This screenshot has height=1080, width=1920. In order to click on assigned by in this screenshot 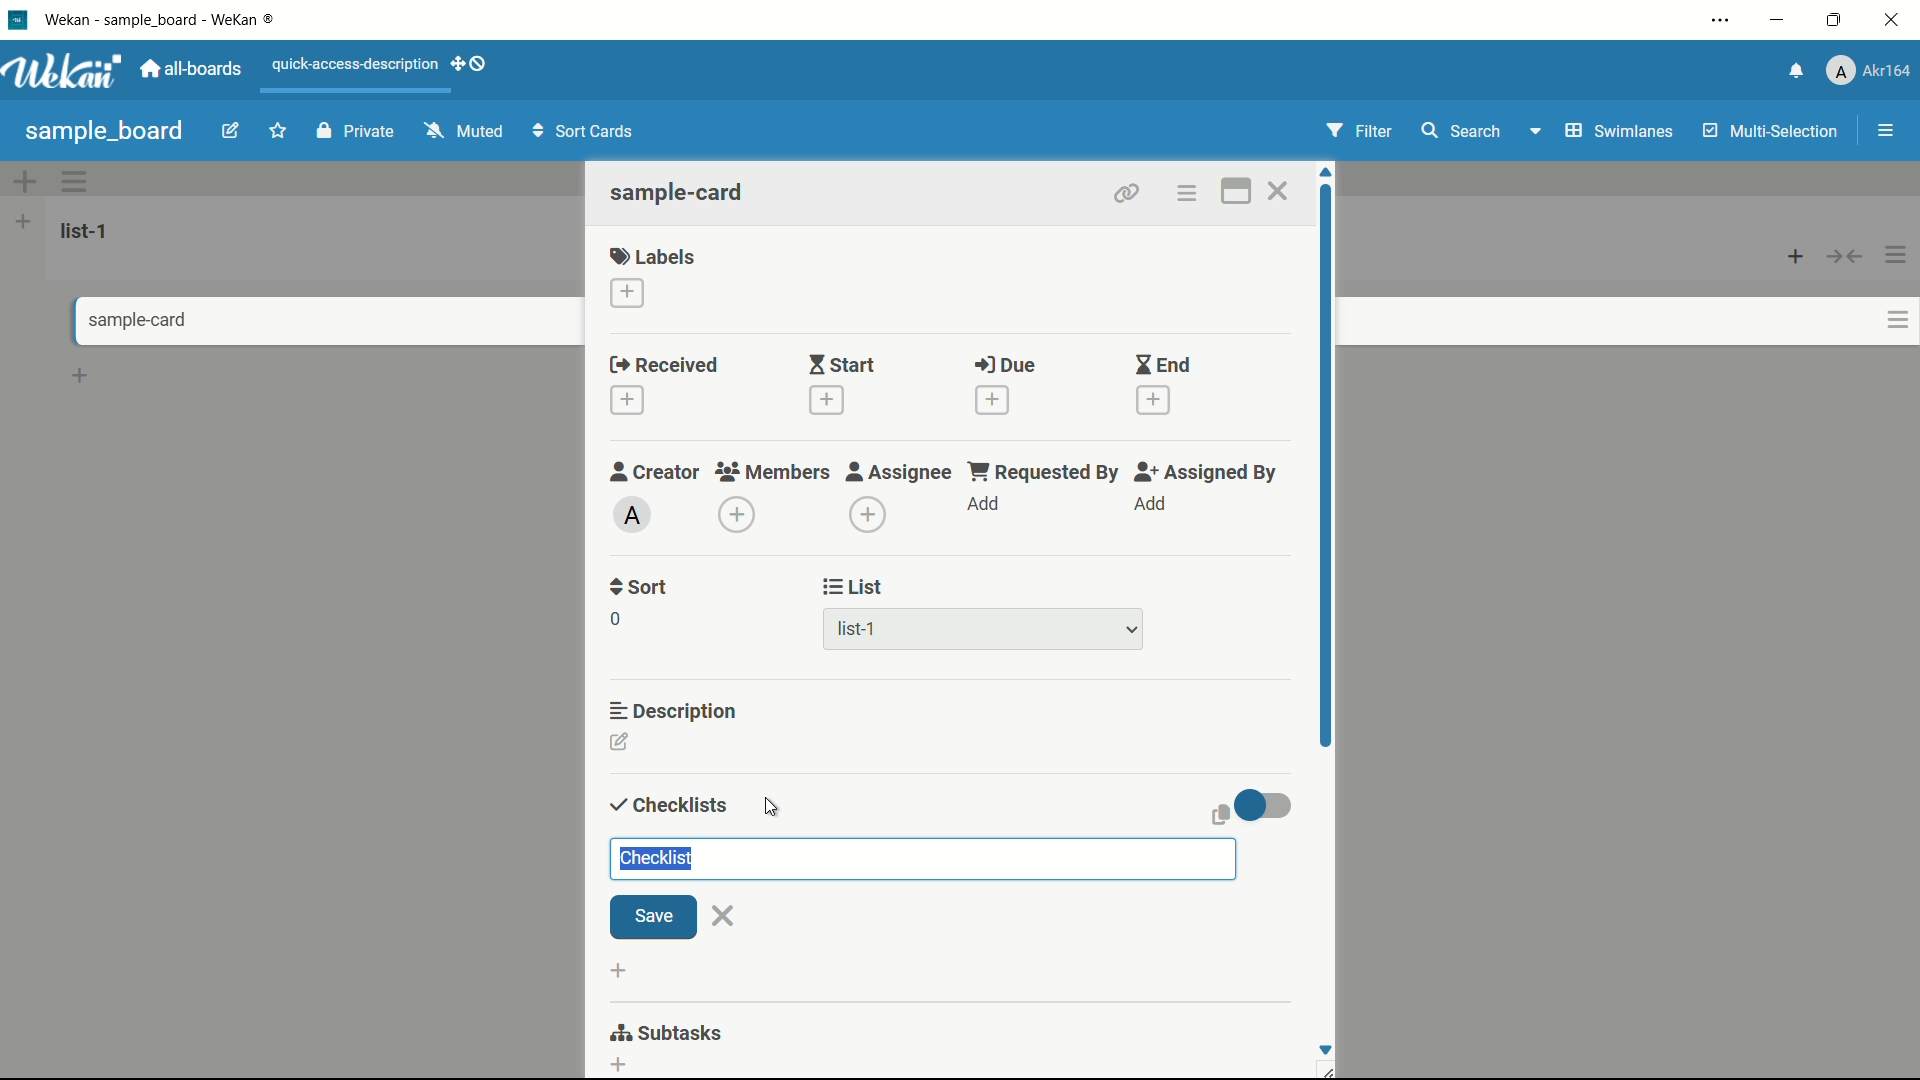, I will do `click(1208, 472)`.